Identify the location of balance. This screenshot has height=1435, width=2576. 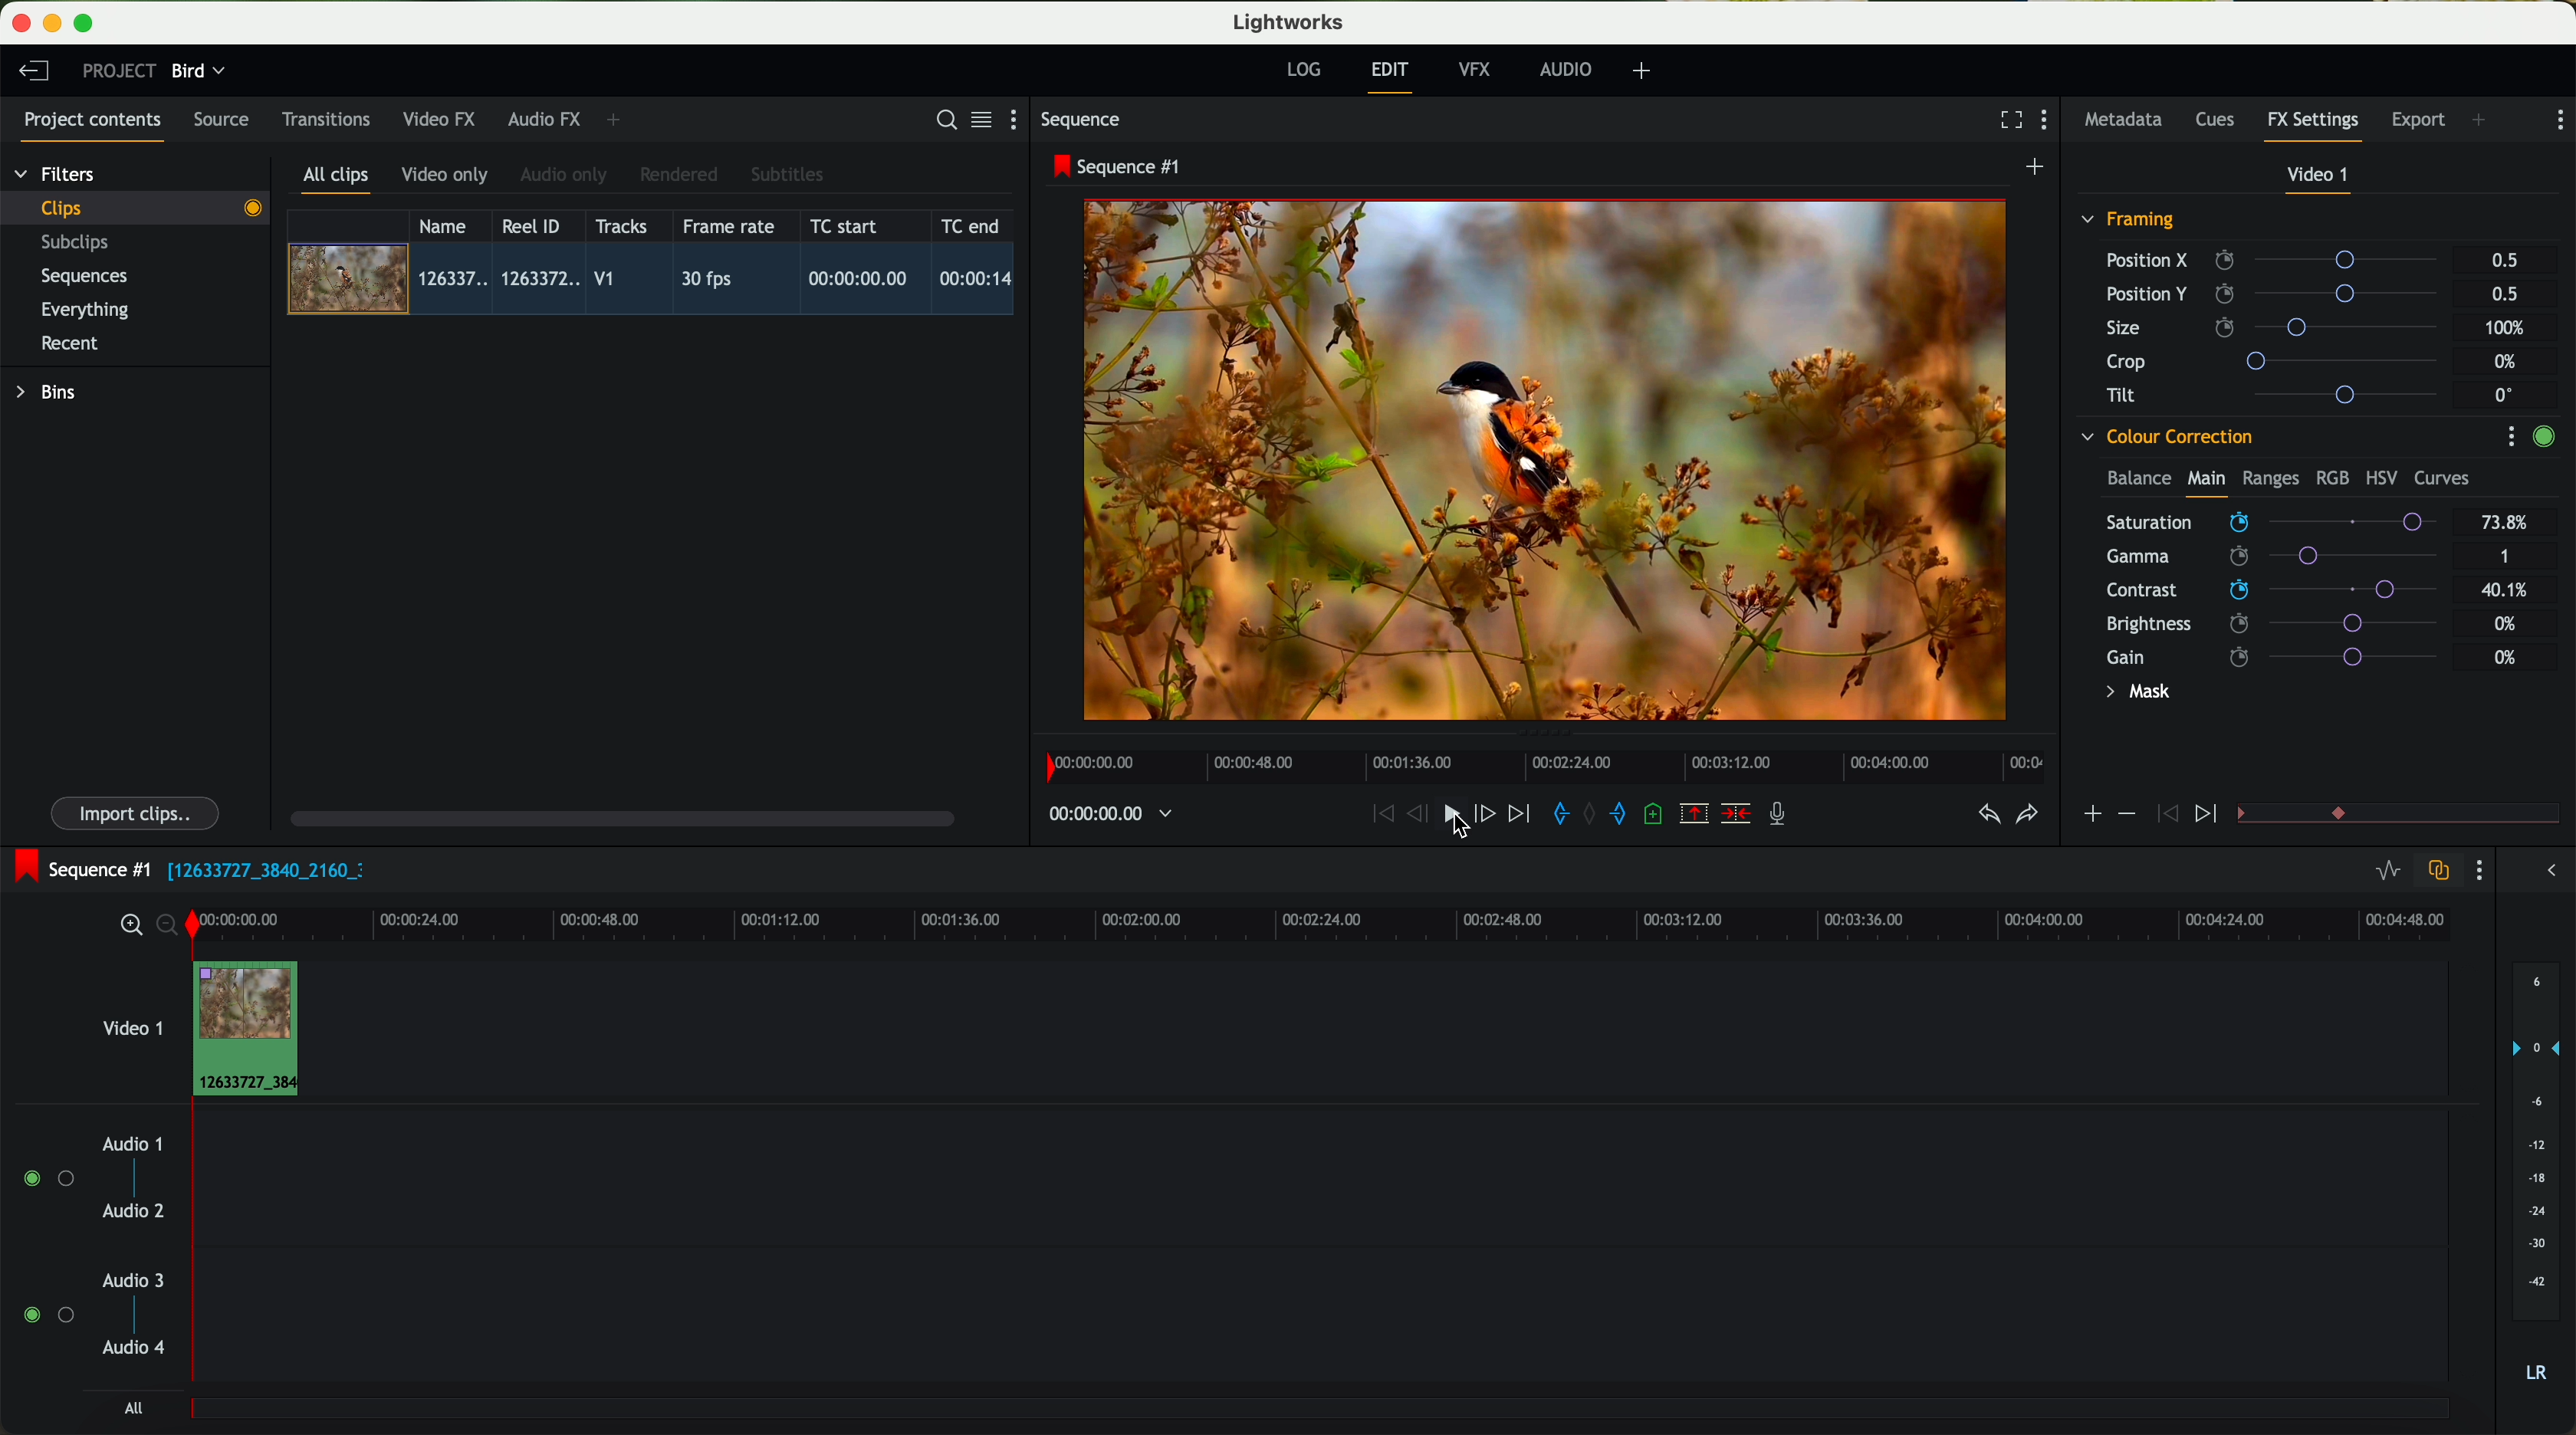
(2139, 480).